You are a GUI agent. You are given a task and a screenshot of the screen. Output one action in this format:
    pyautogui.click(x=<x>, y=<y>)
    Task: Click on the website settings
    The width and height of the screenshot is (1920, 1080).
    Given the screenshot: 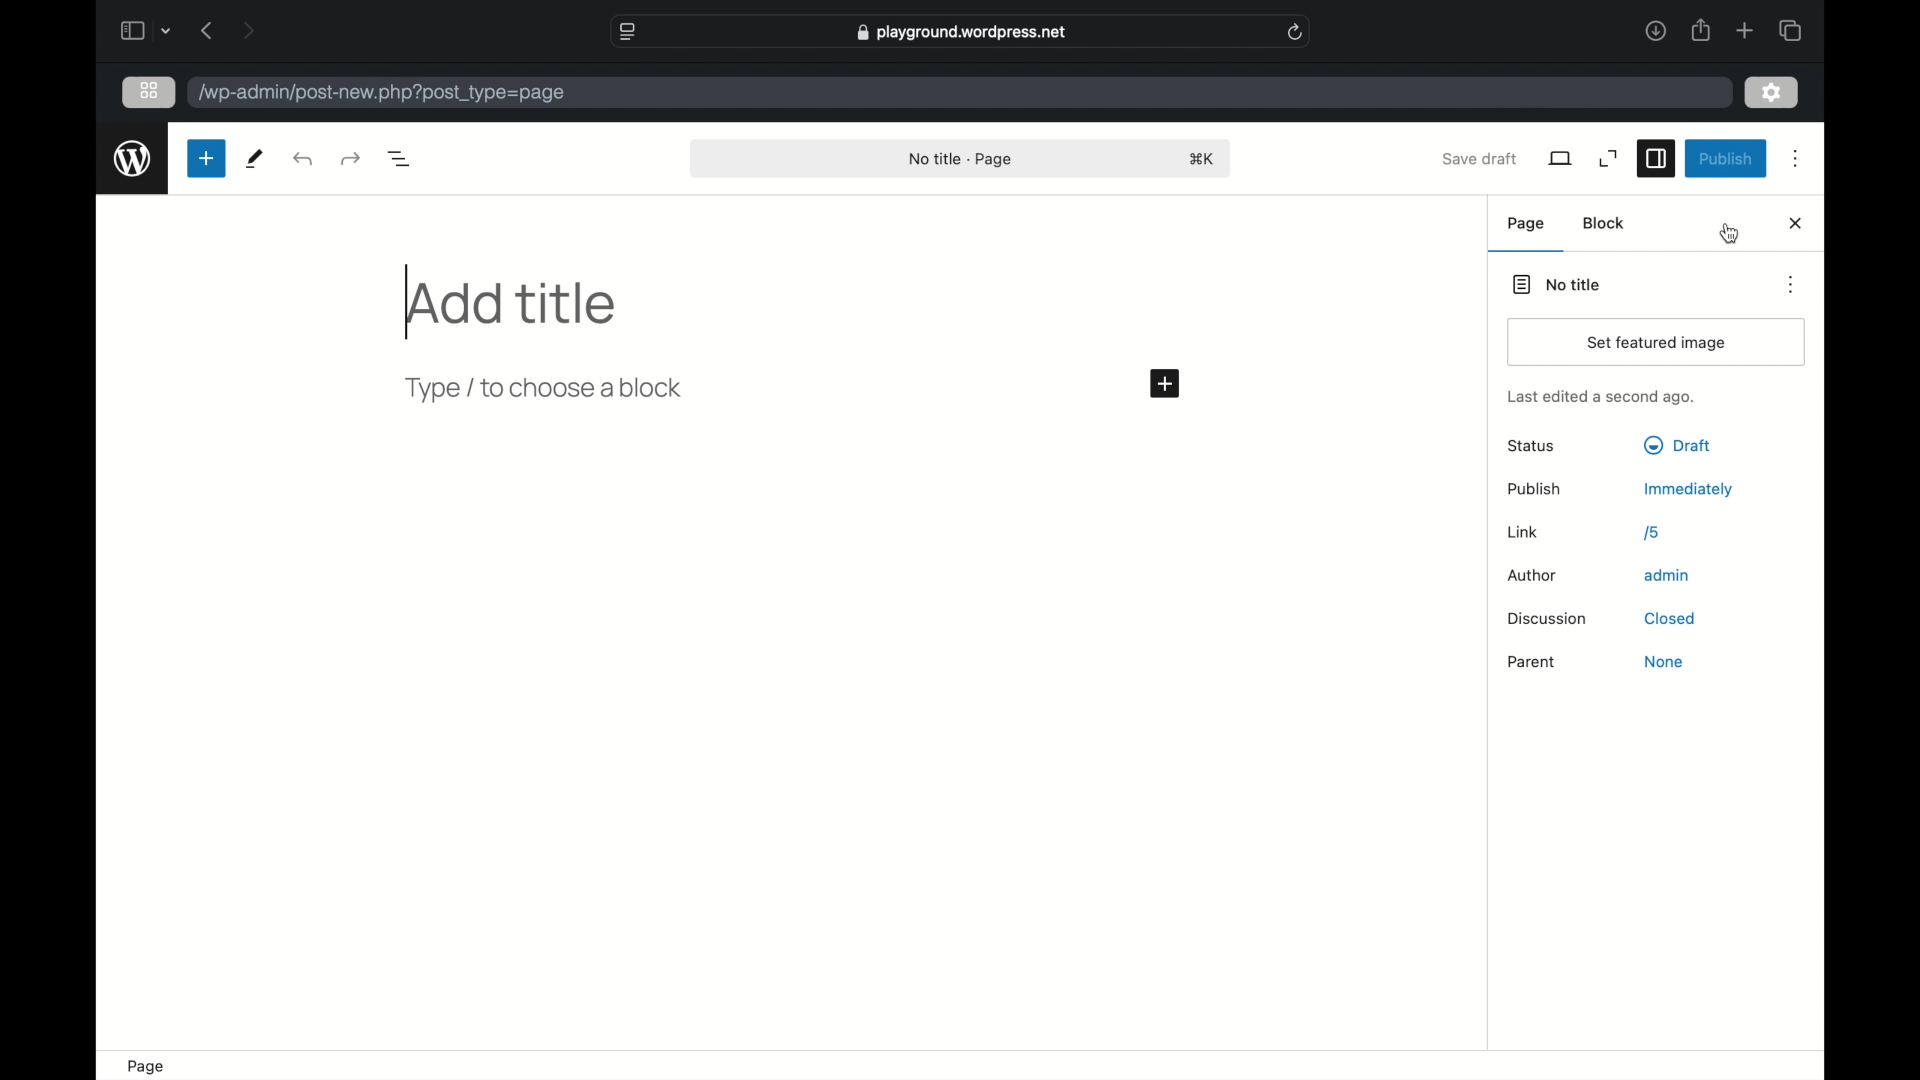 What is the action you would take?
    pyautogui.click(x=628, y=32)
    